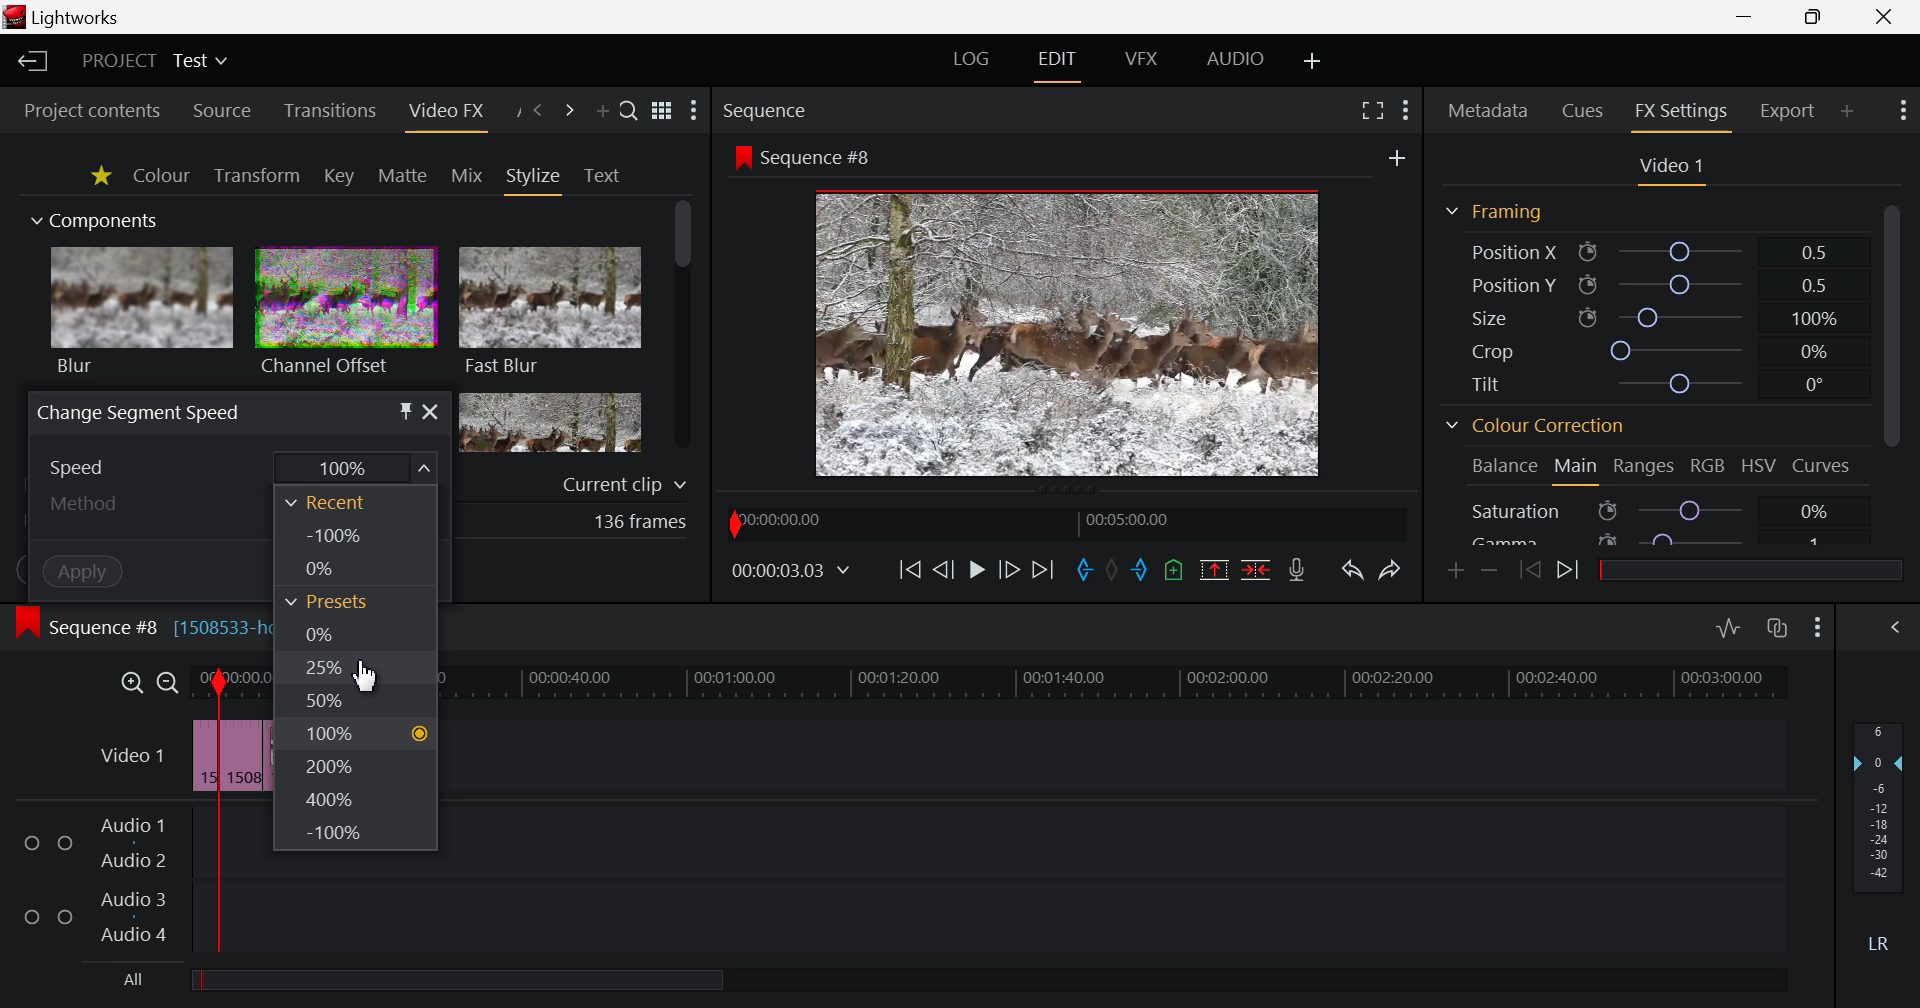 The image size is (1920, 1008). I want to click on LOG Layout, so click(972, 60).